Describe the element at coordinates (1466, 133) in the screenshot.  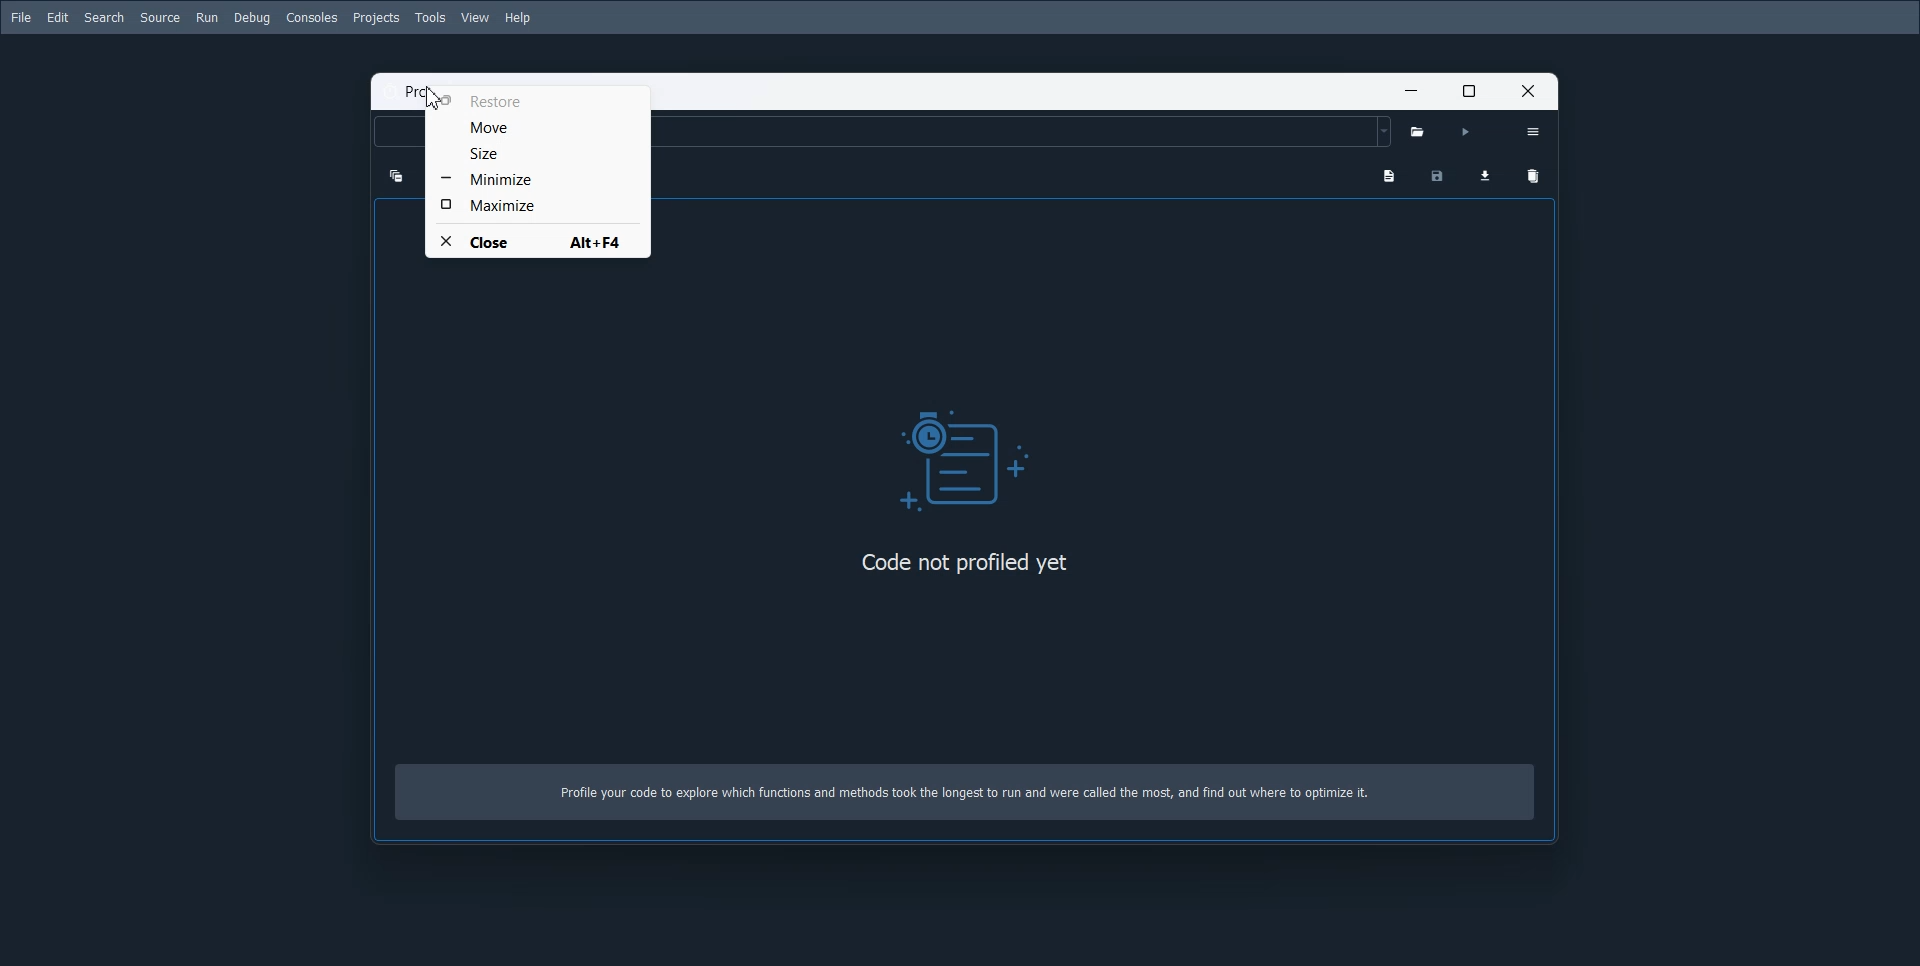
I see `Run Profile` at that location.